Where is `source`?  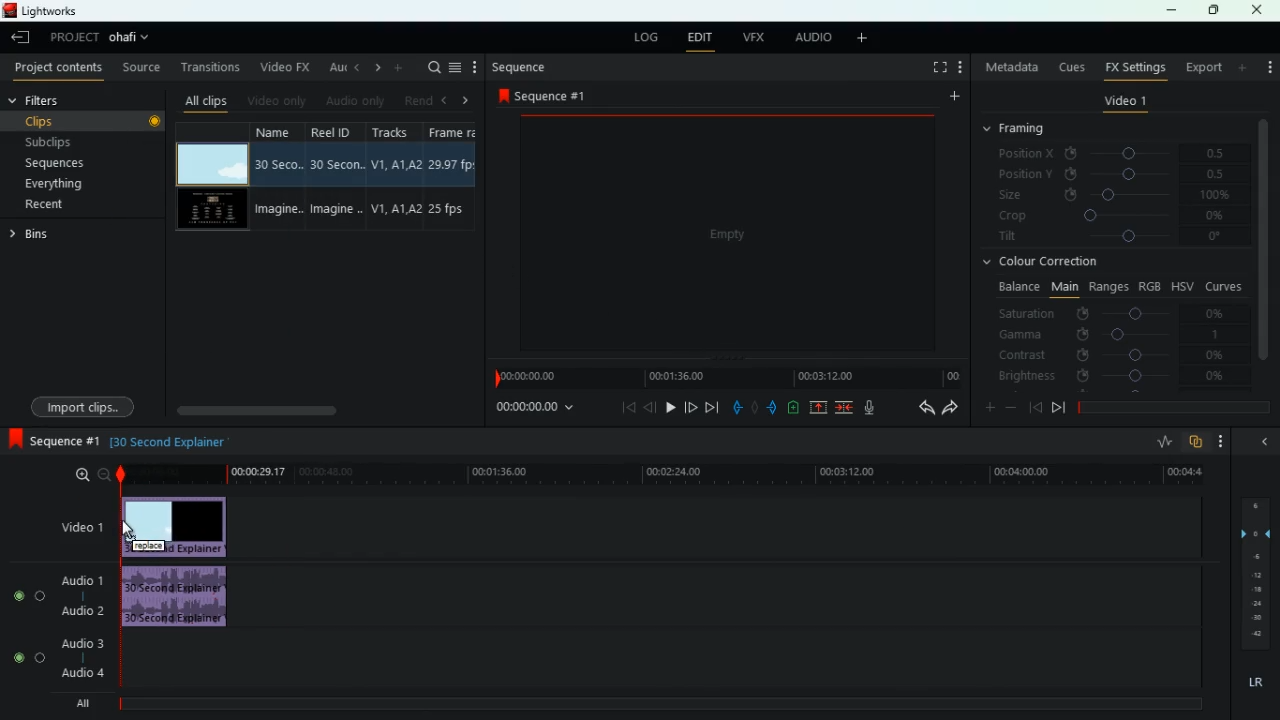 source is located at coordinates (143, 69).